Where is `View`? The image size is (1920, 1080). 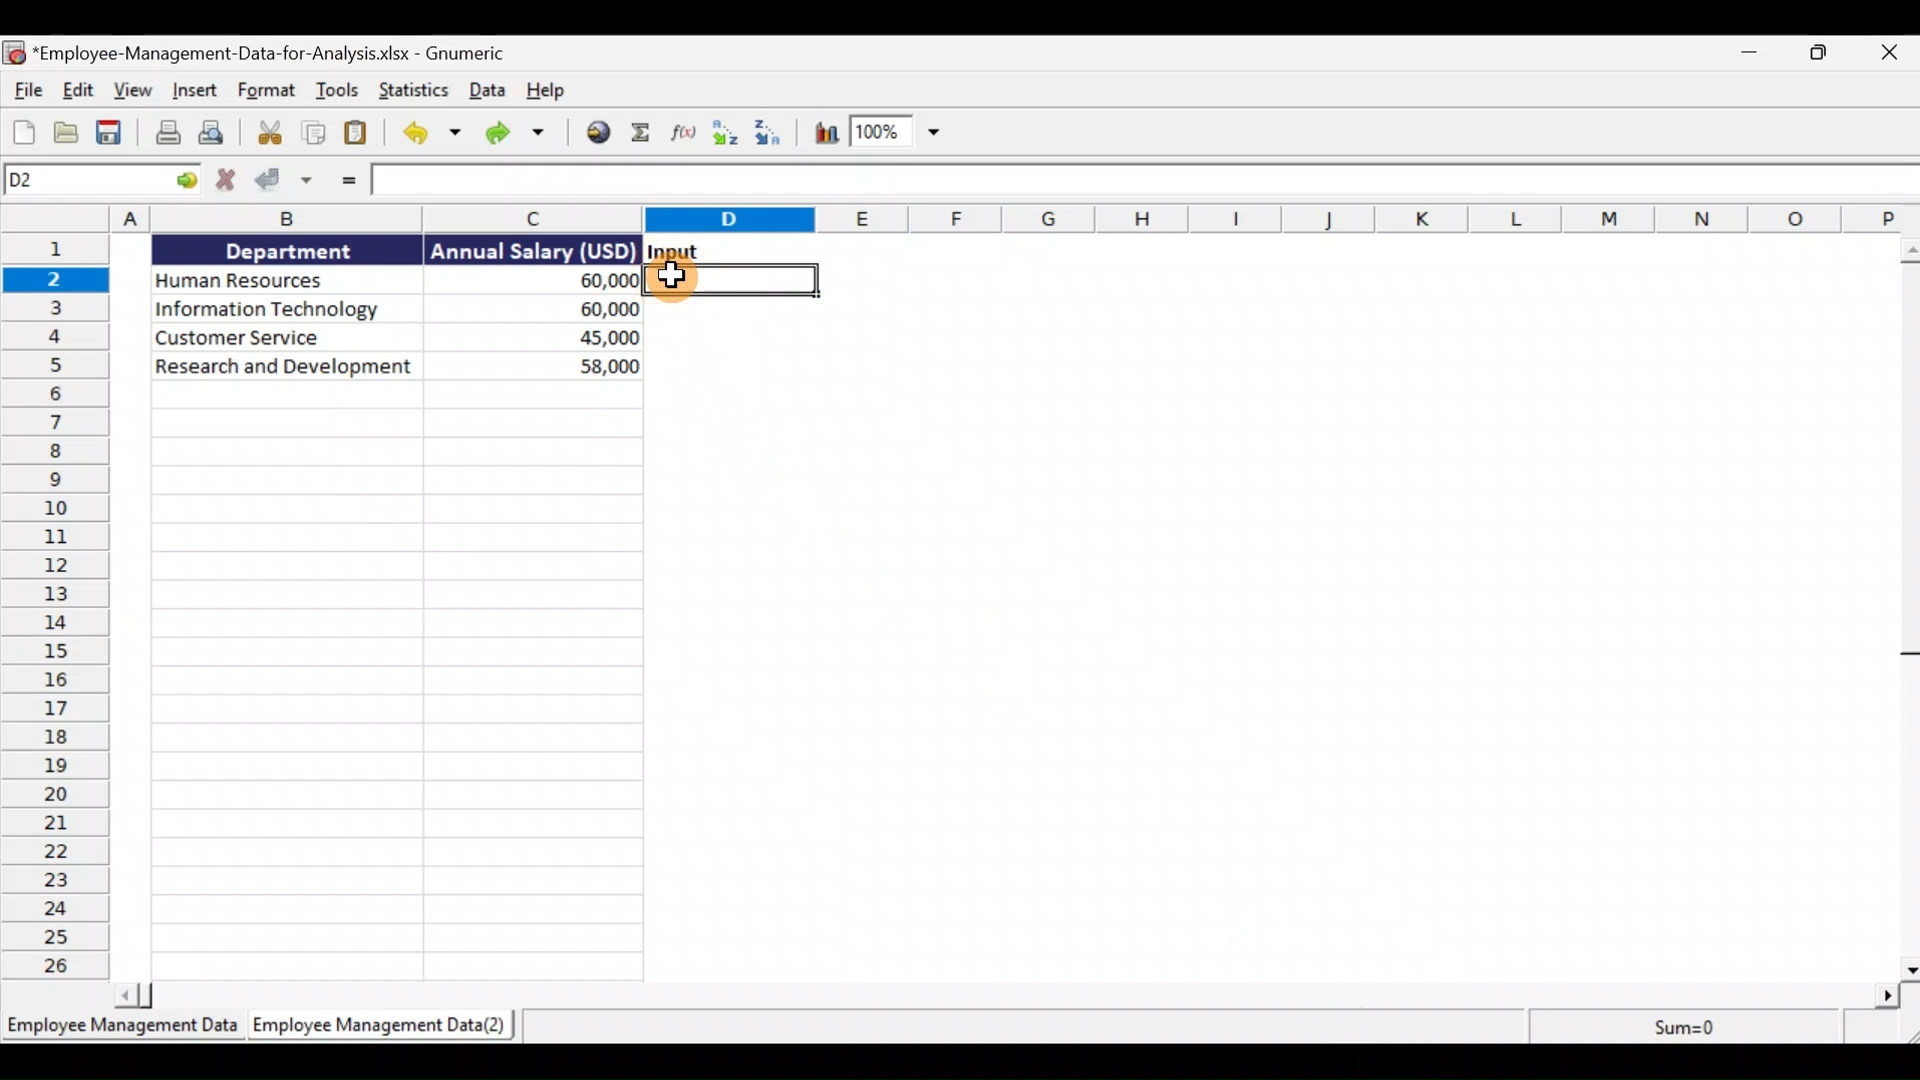 View is located at coordinates (136, 89).